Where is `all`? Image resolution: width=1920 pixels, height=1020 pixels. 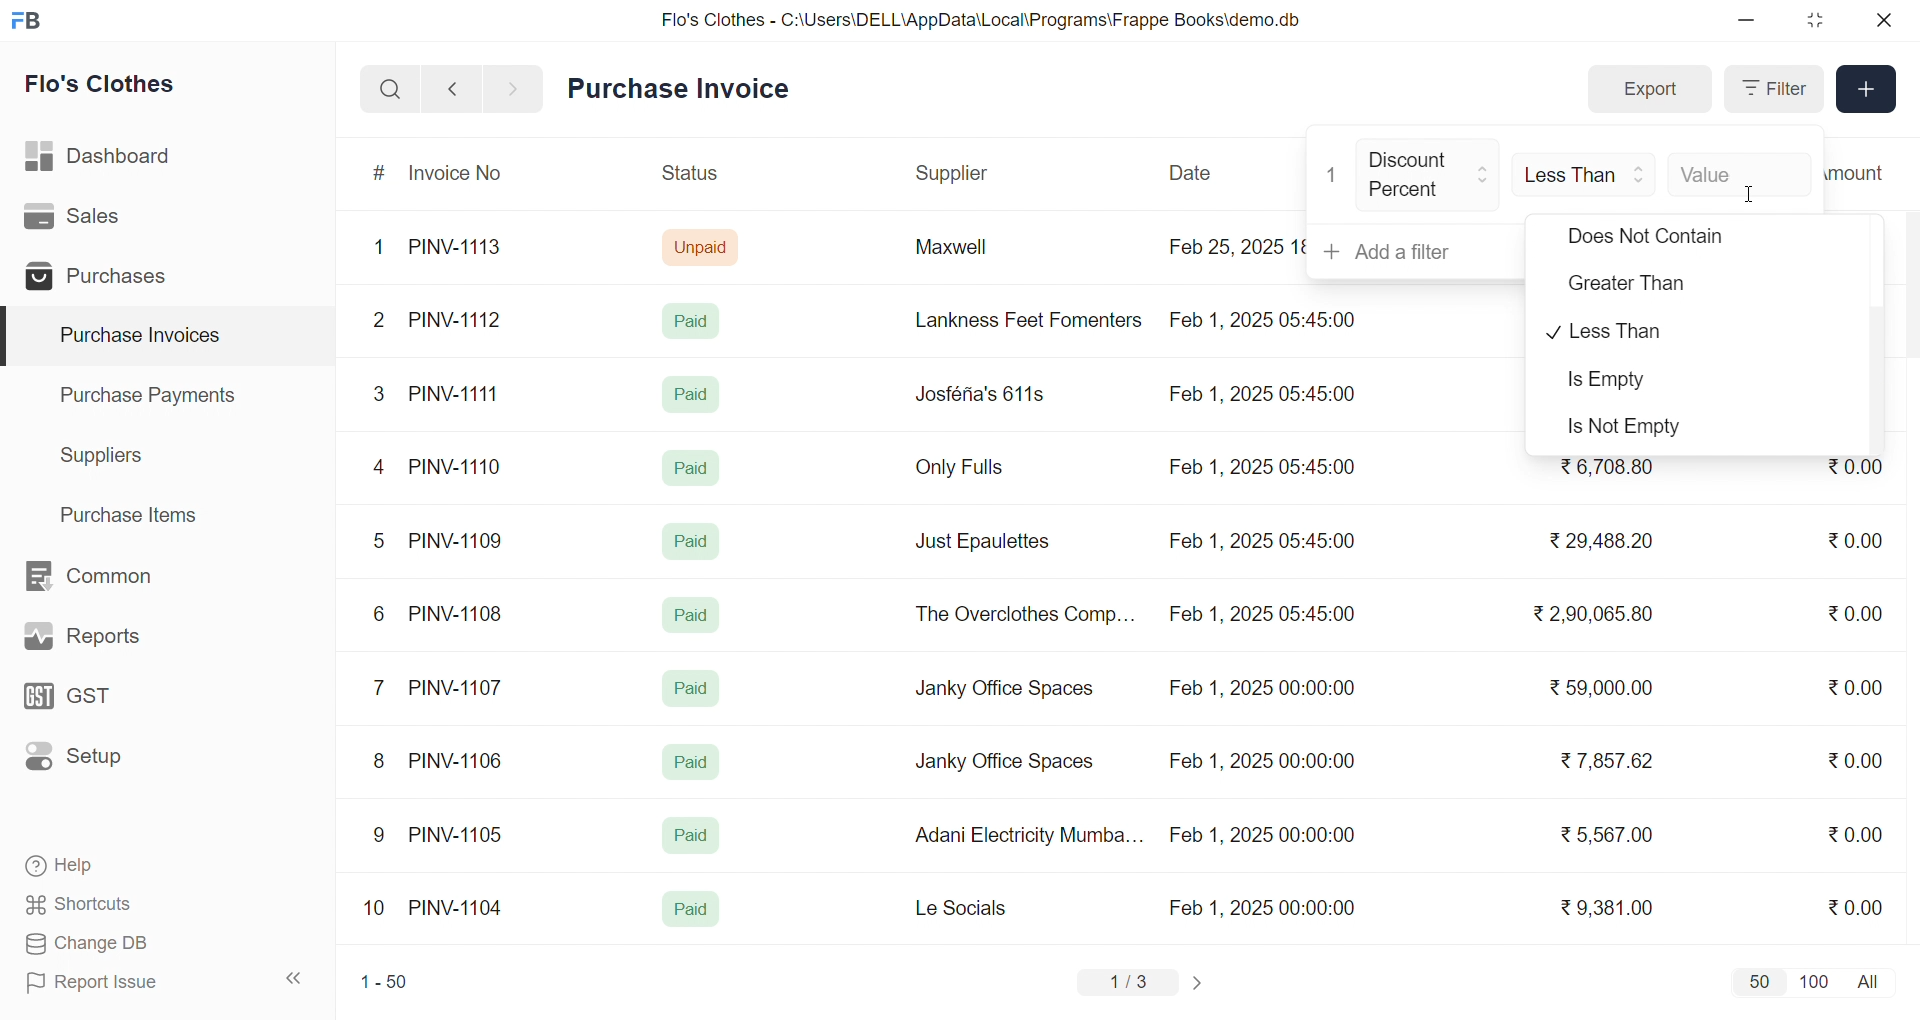
all is located at coordinates (1872, 980).